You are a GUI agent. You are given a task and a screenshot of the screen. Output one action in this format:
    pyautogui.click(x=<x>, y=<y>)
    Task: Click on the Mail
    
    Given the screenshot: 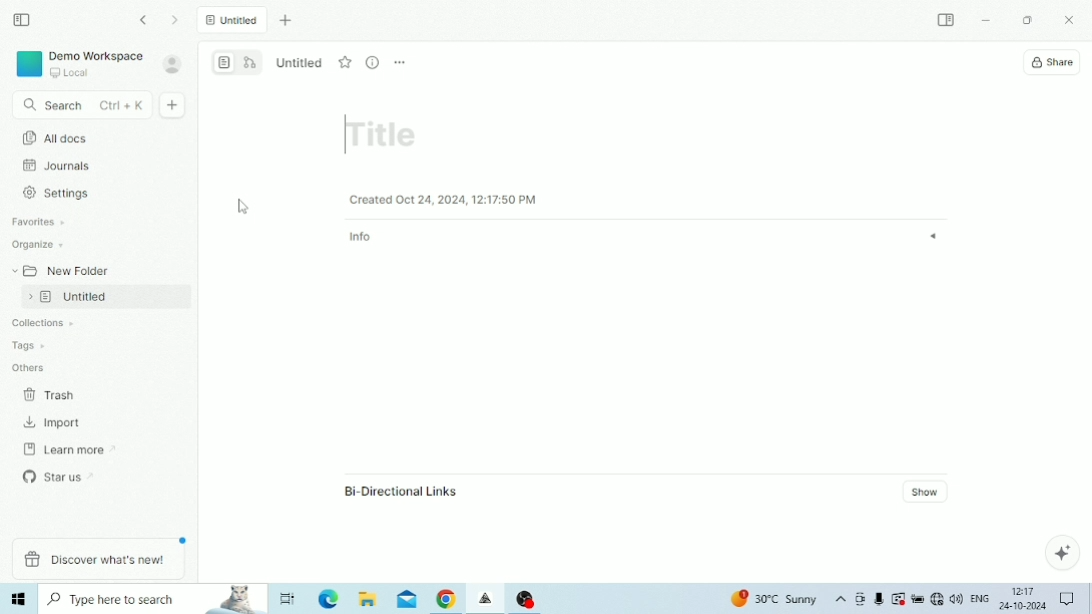 What is the action you would take?
    pyautogui.click(x=407, y=600)
    